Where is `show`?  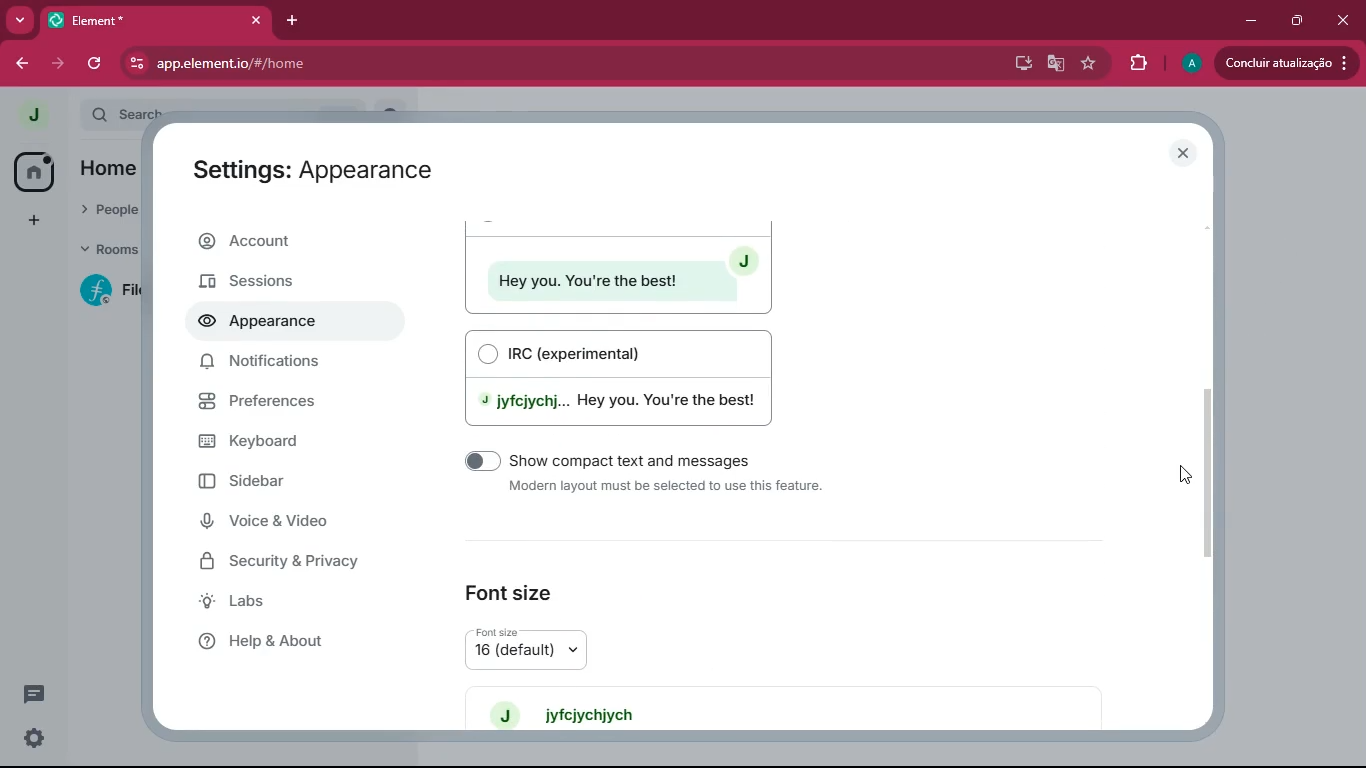 show is located at coordinates (656, 459).